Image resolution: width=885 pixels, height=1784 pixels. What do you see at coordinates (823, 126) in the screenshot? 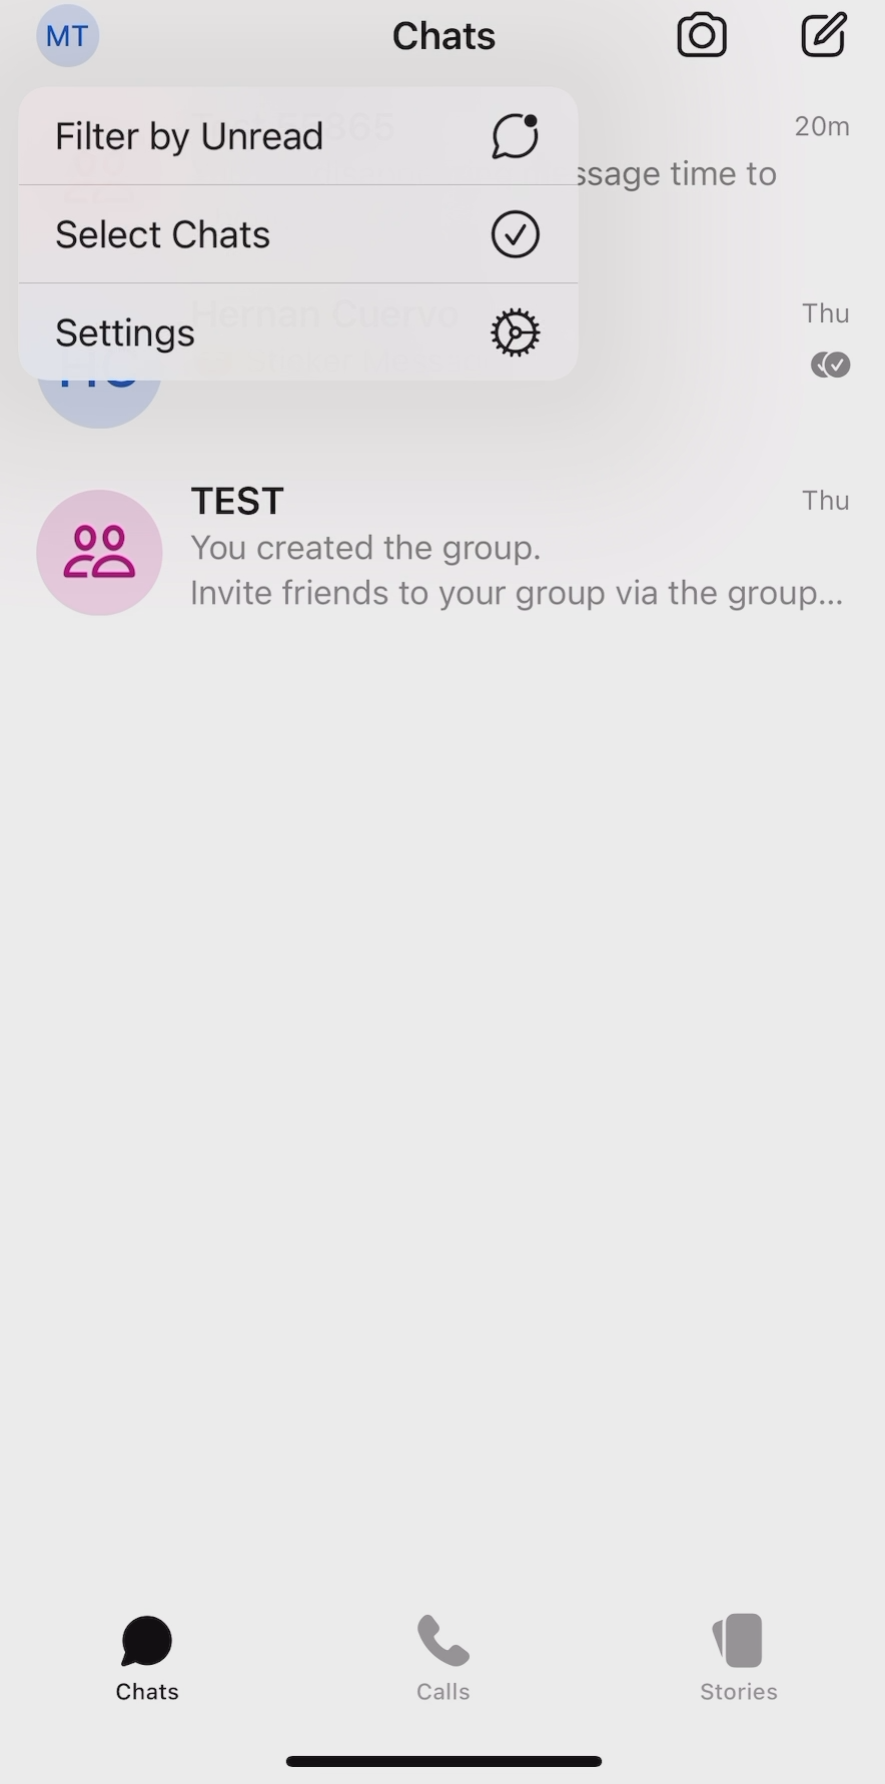
I see `20m` at bounding box center [823, 126].